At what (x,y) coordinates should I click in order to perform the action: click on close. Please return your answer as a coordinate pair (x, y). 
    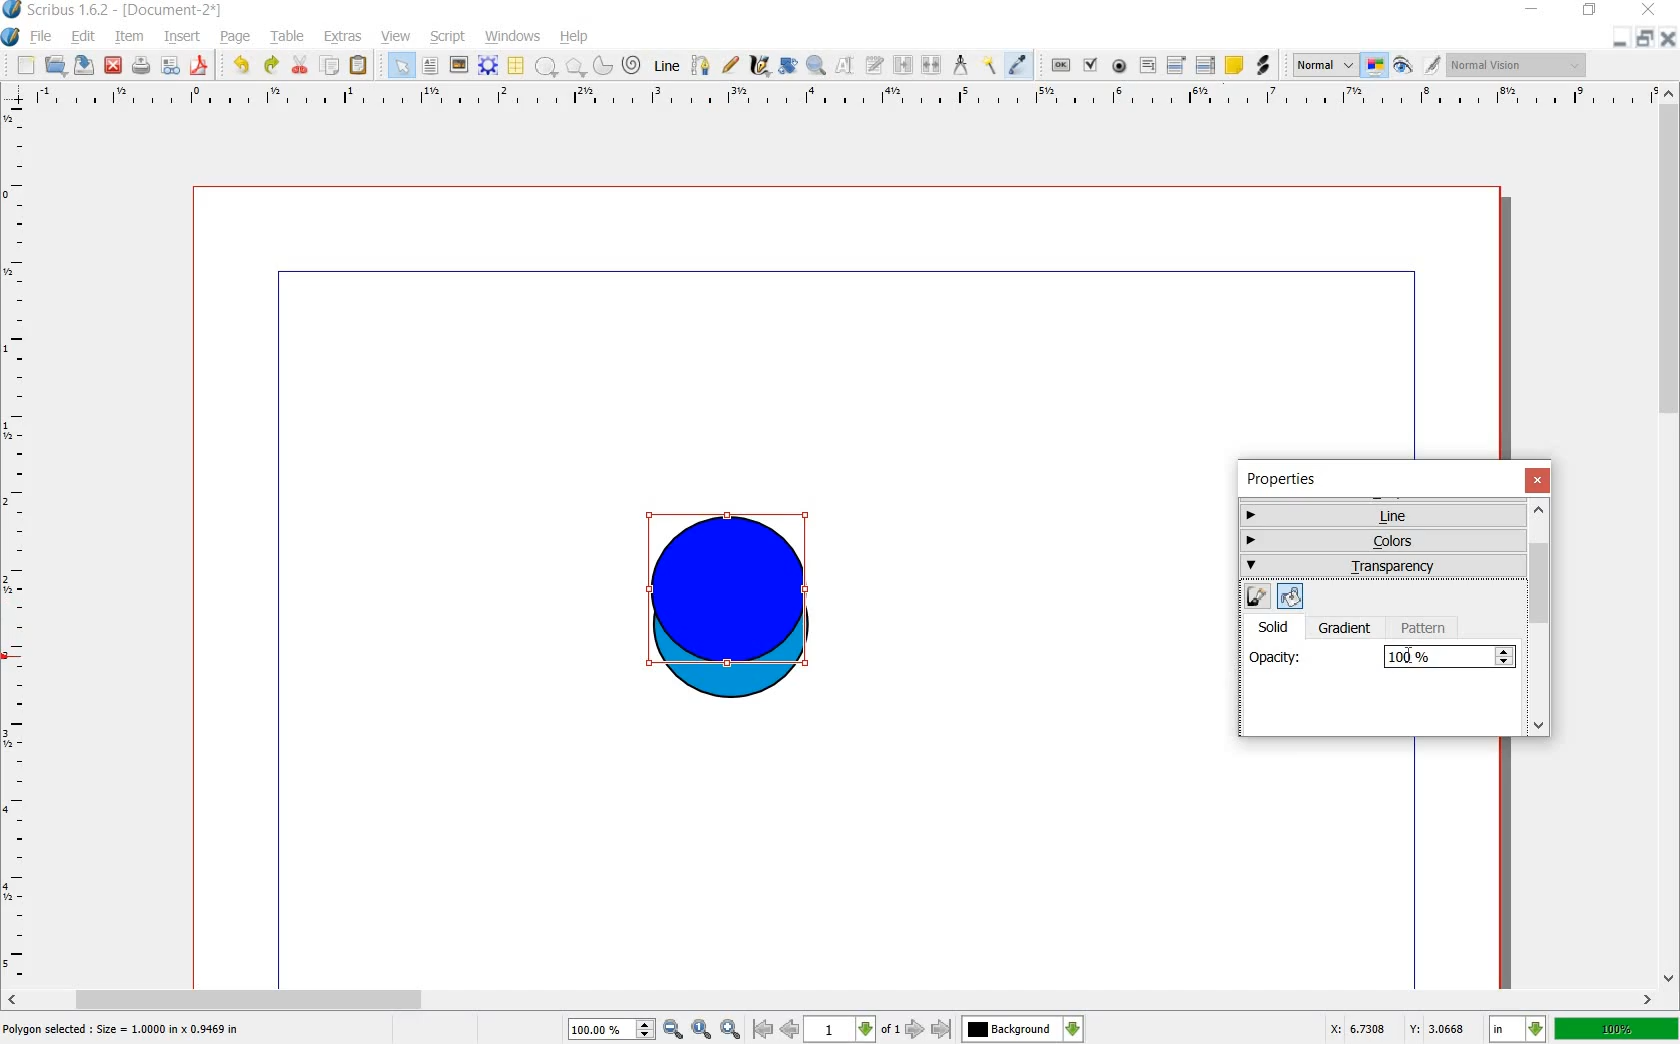
    Looking at the image, I should click on (114, 66).